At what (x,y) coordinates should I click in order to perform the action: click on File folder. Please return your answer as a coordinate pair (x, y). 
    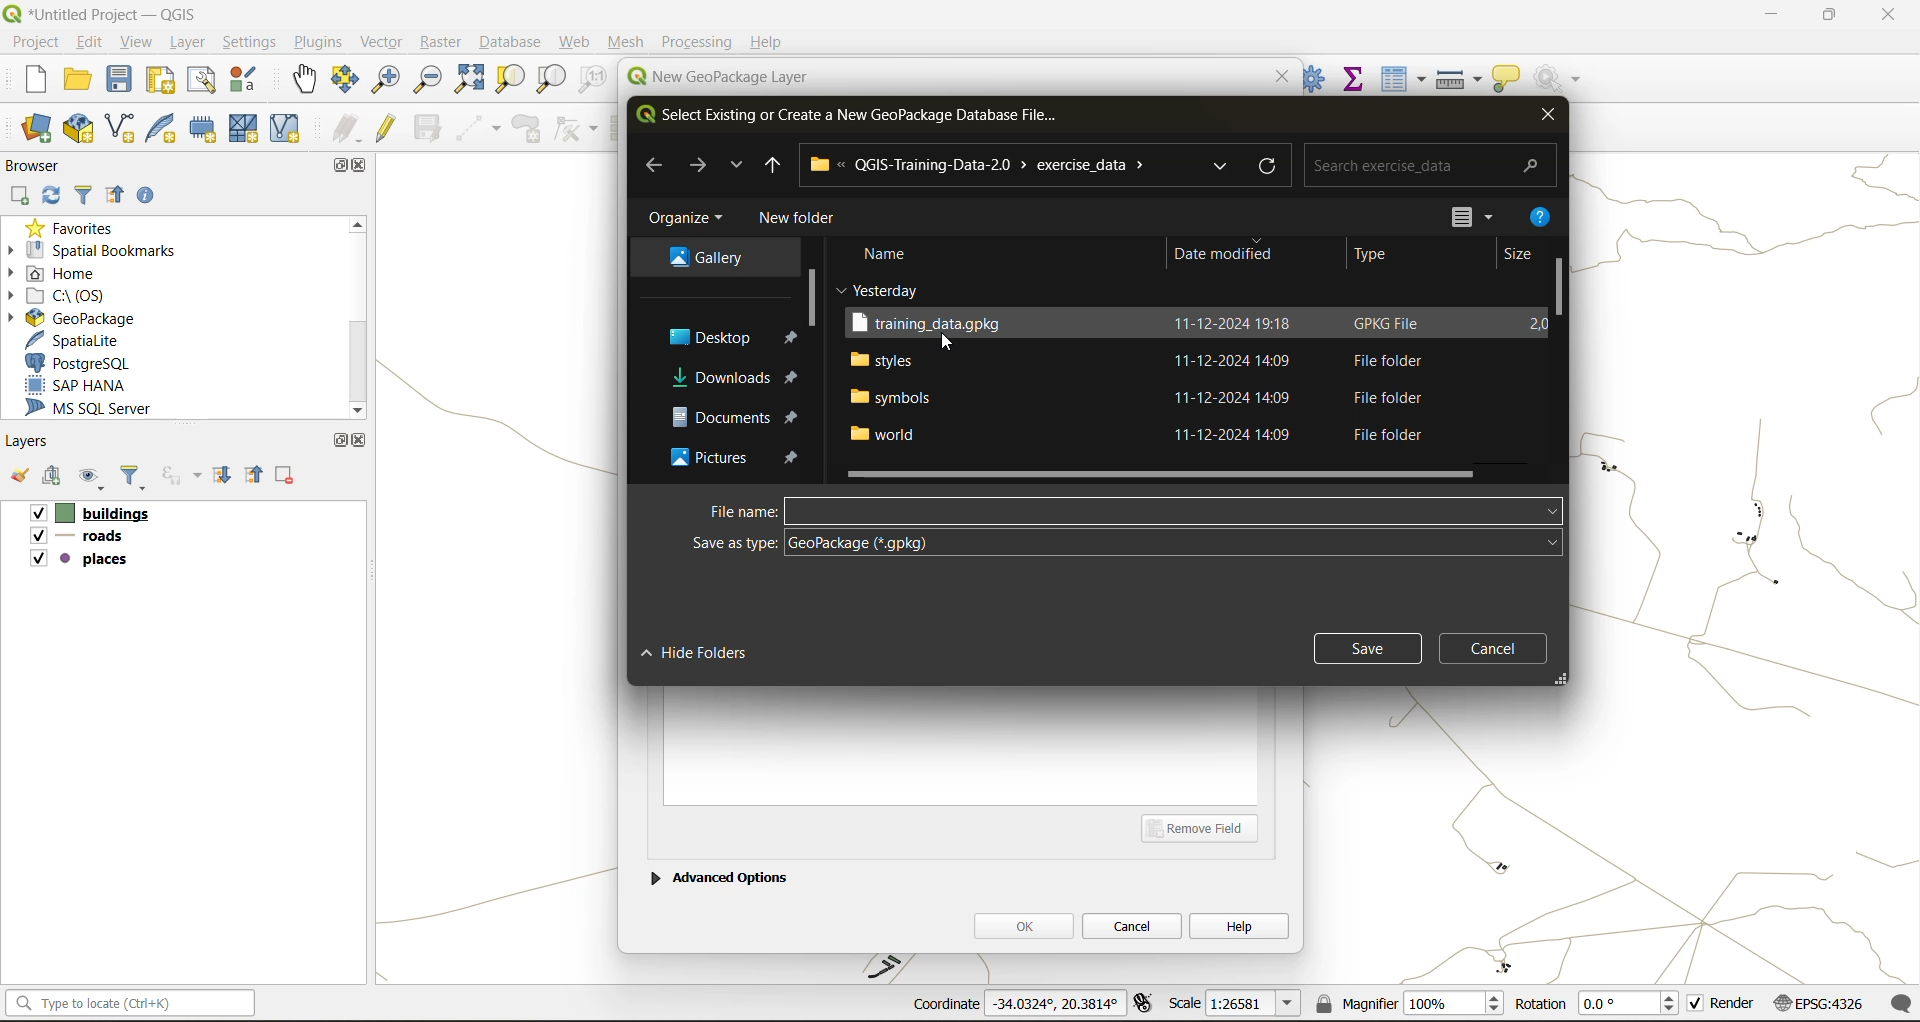
    Looking at the image, I should click on (1383, 361).